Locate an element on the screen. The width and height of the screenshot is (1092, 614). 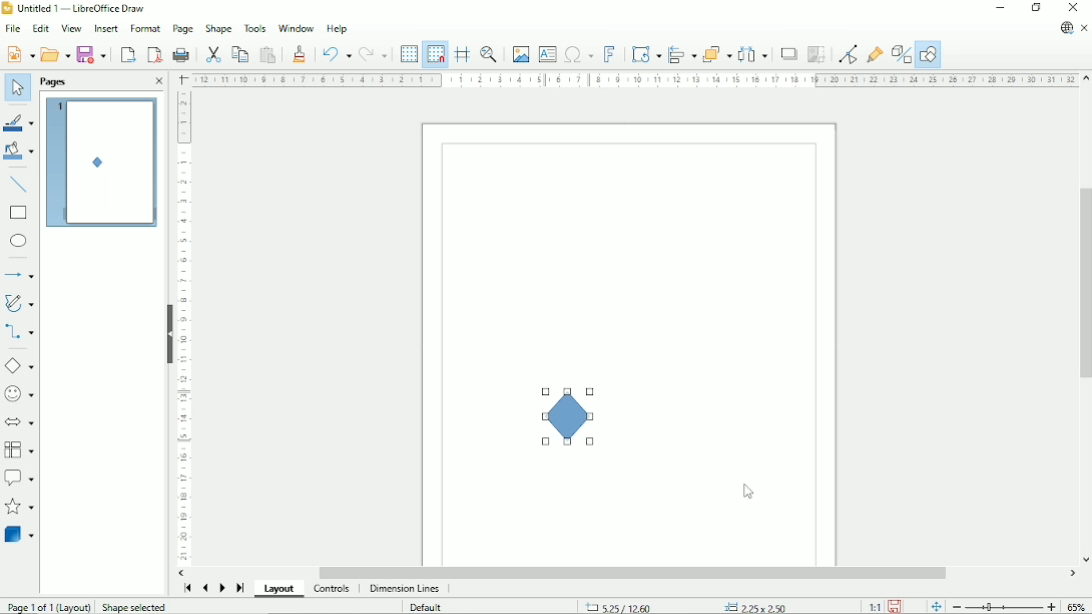
Paste is located at coordinates (269, 54).